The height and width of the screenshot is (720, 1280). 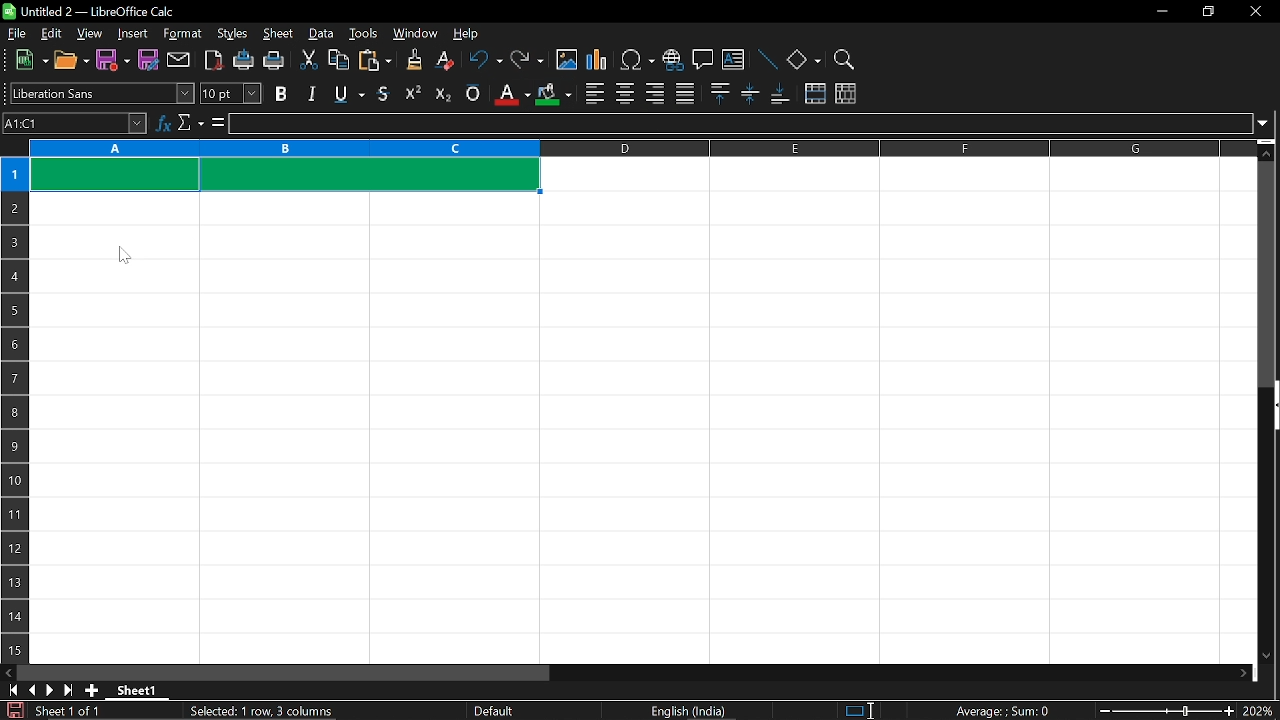 What do you see at coordinates (510, 94) in the screenshot?
I see `text color` at bounding box center [510, 94].